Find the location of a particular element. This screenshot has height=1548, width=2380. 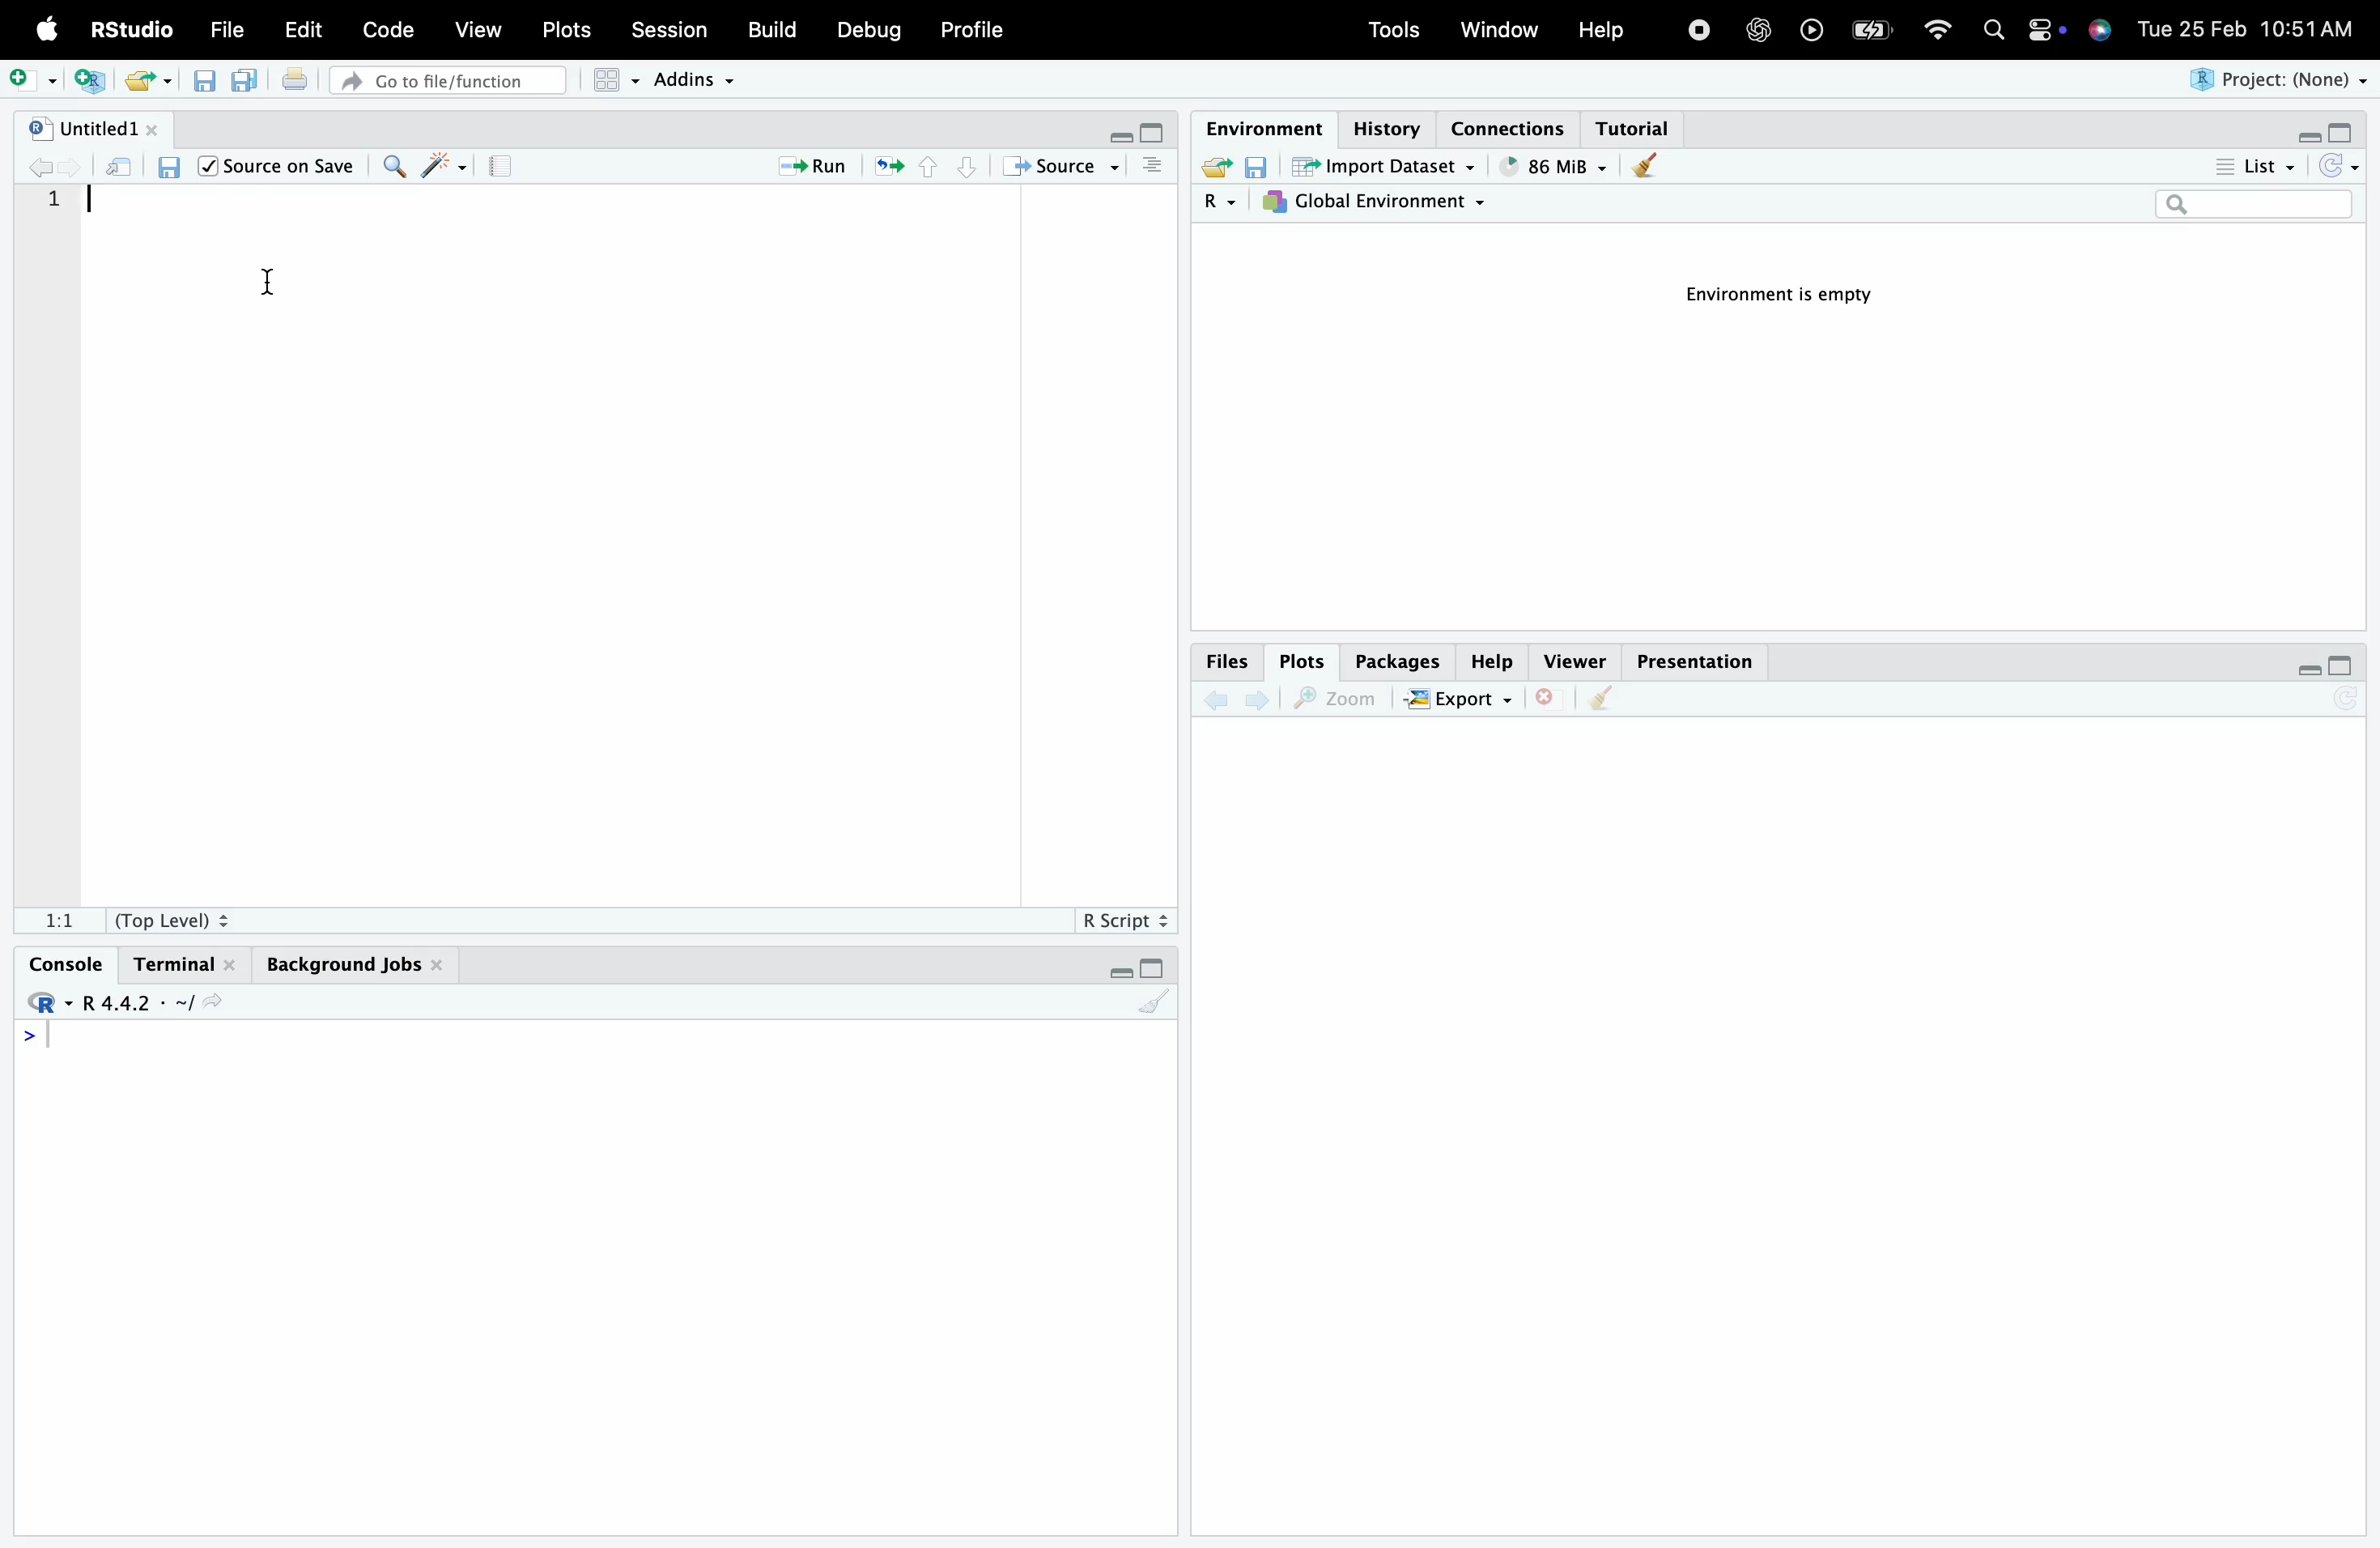

clear is located at coordinates (1605, 706).